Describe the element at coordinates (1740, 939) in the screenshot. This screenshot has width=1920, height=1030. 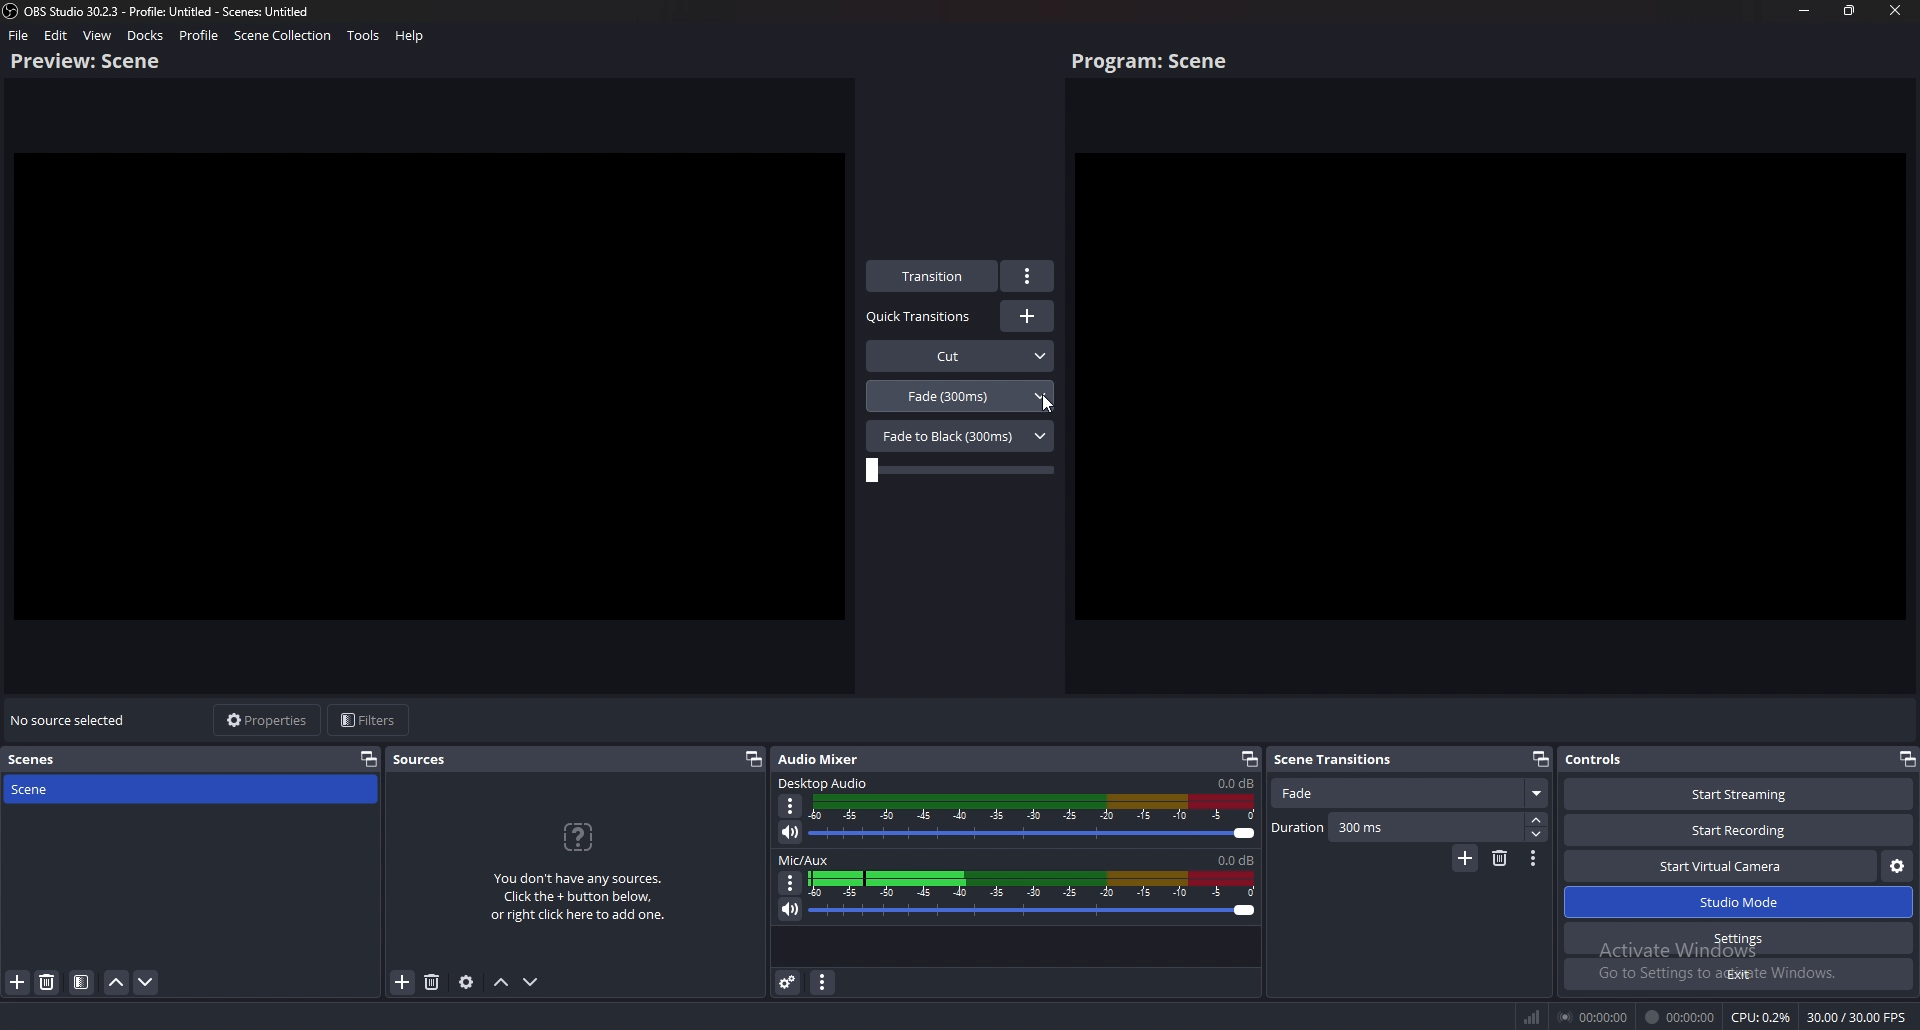
I see `Settings` at that location.